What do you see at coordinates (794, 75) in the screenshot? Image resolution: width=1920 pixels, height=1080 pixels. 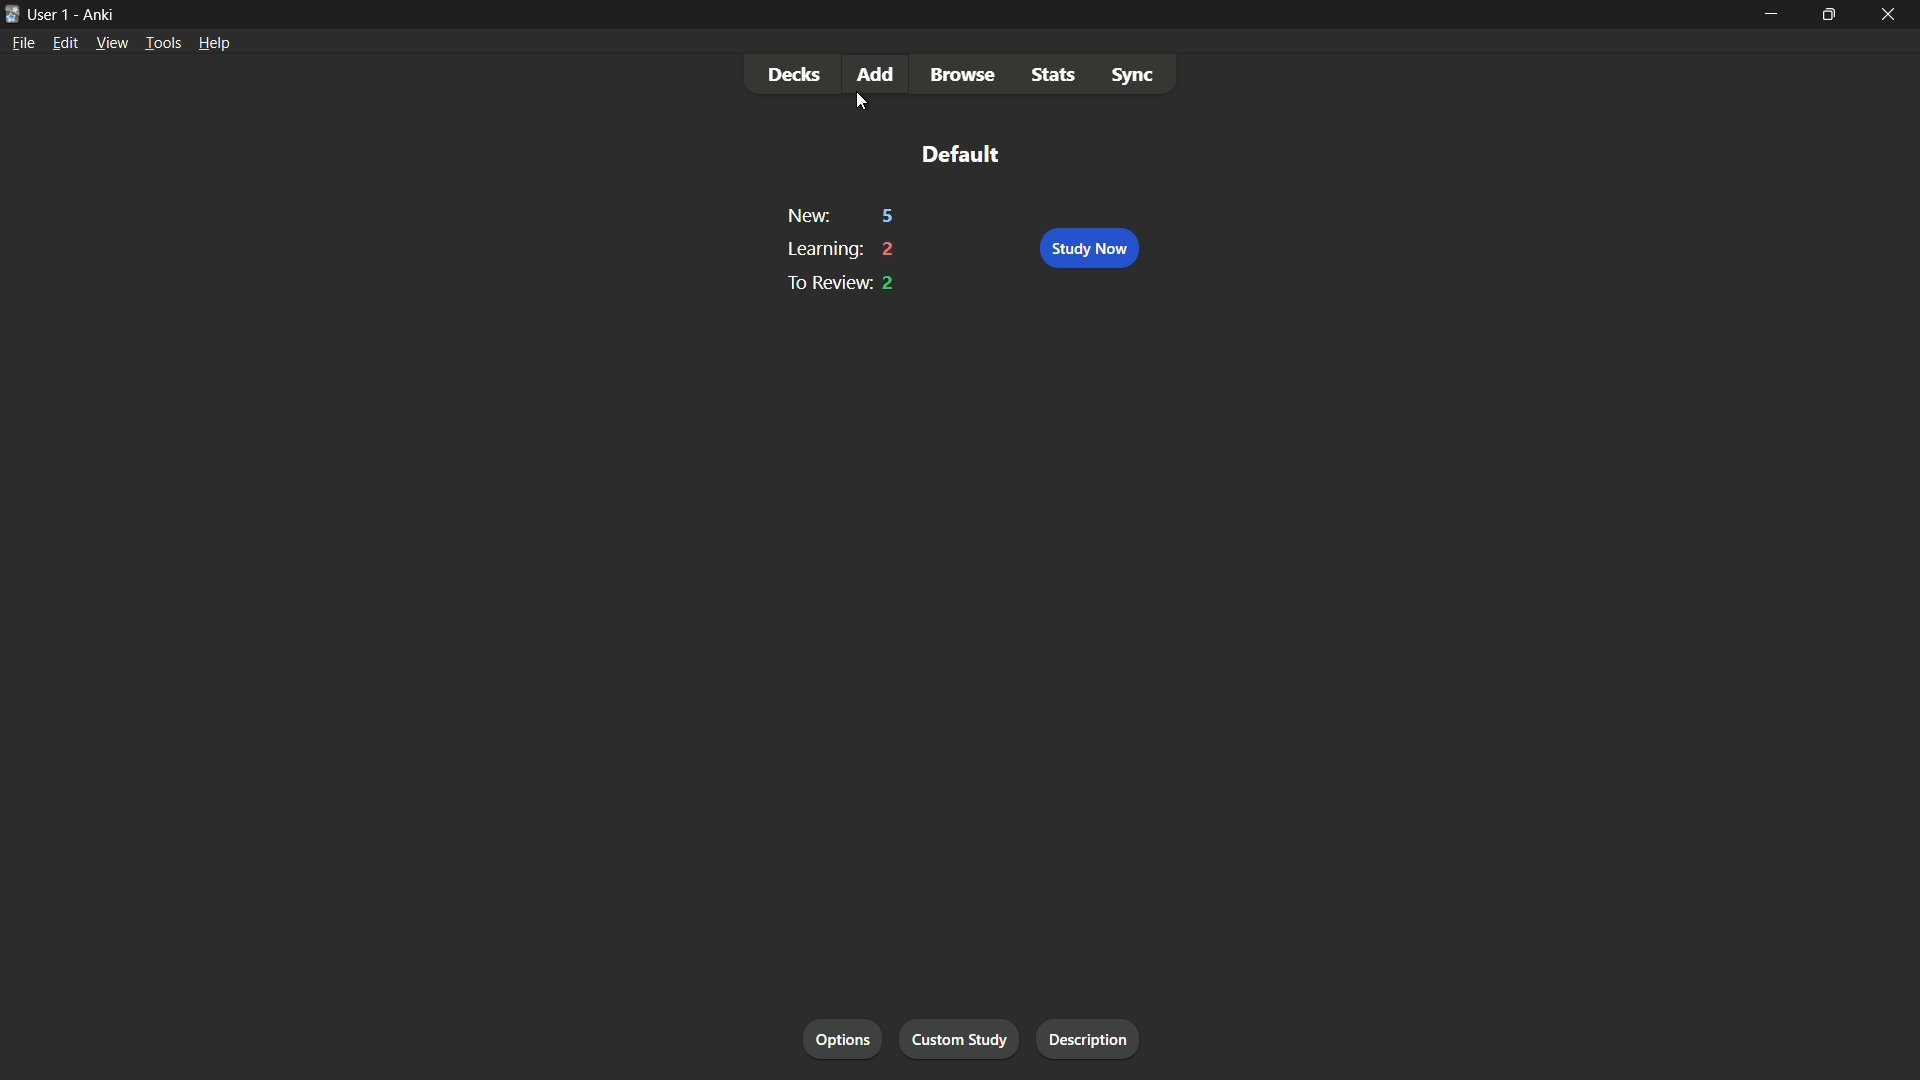 I see `decks` at bounding box center [794, 75].